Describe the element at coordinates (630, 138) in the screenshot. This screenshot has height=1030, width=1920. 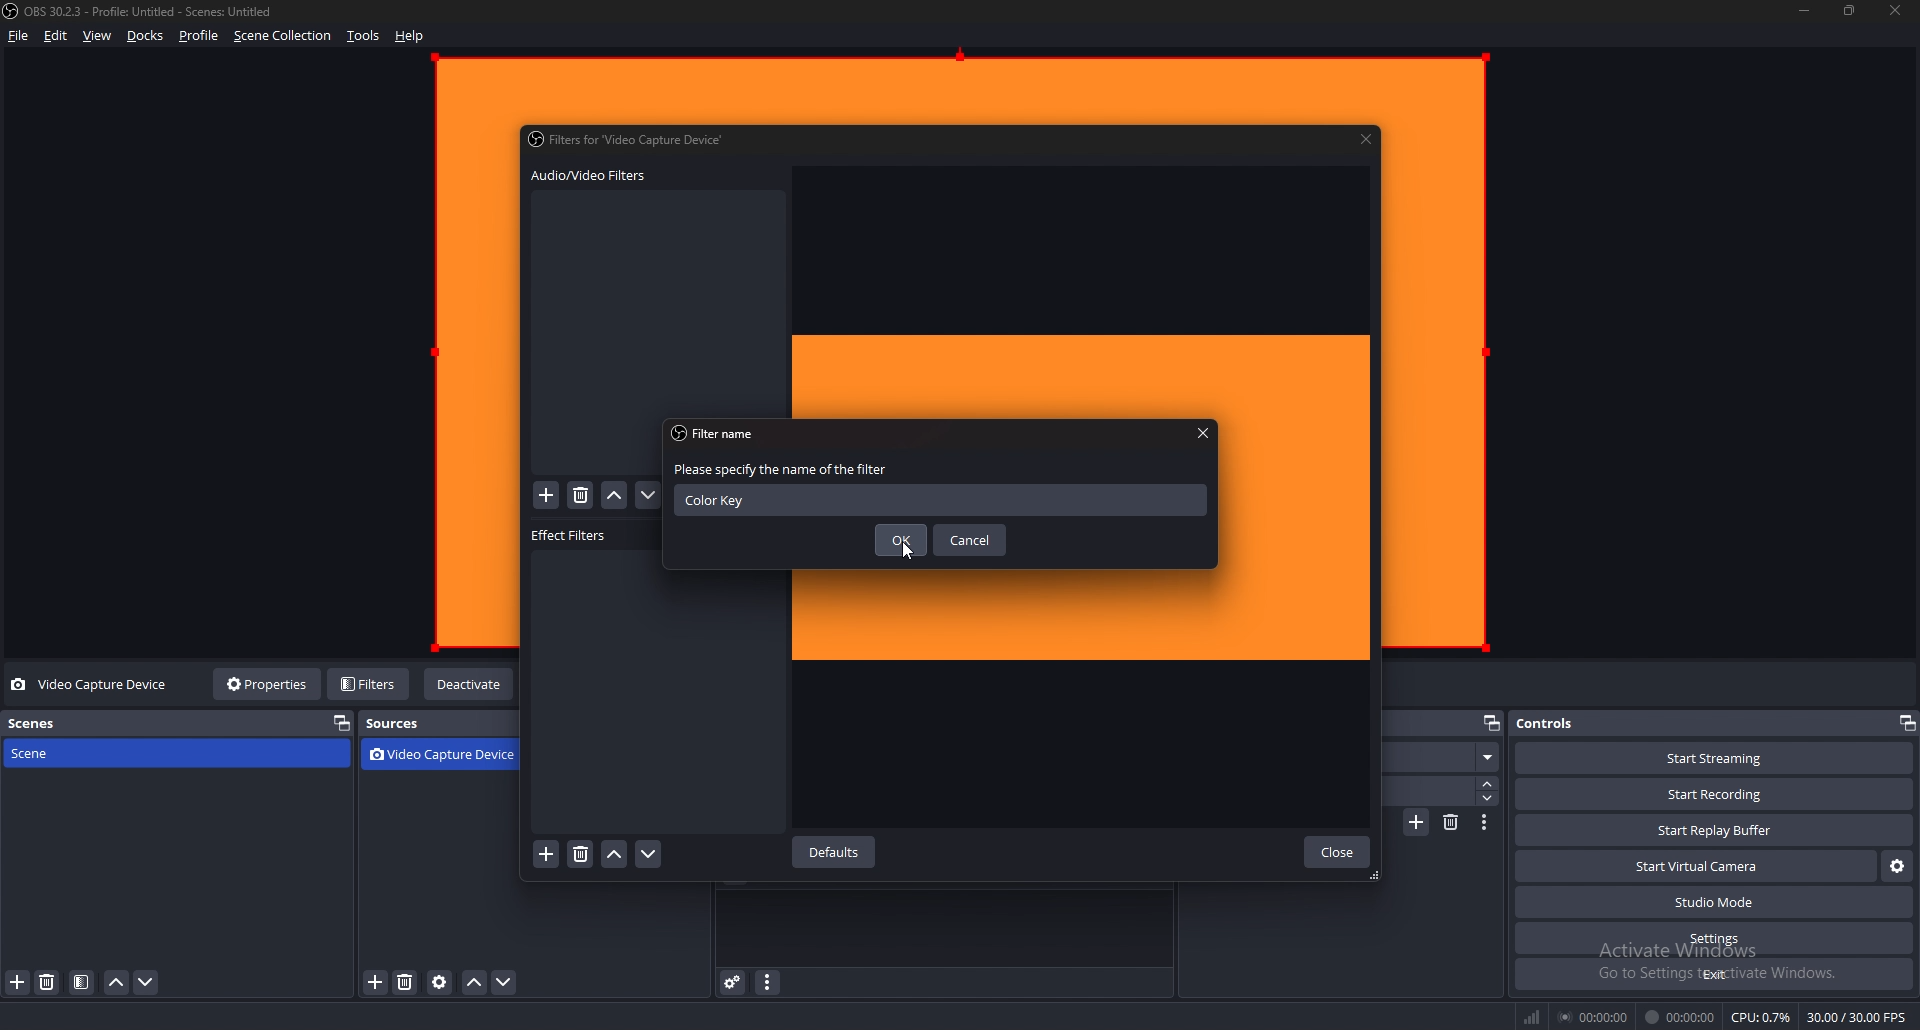
I see `Filters for "Video Capture Device’` at that location.